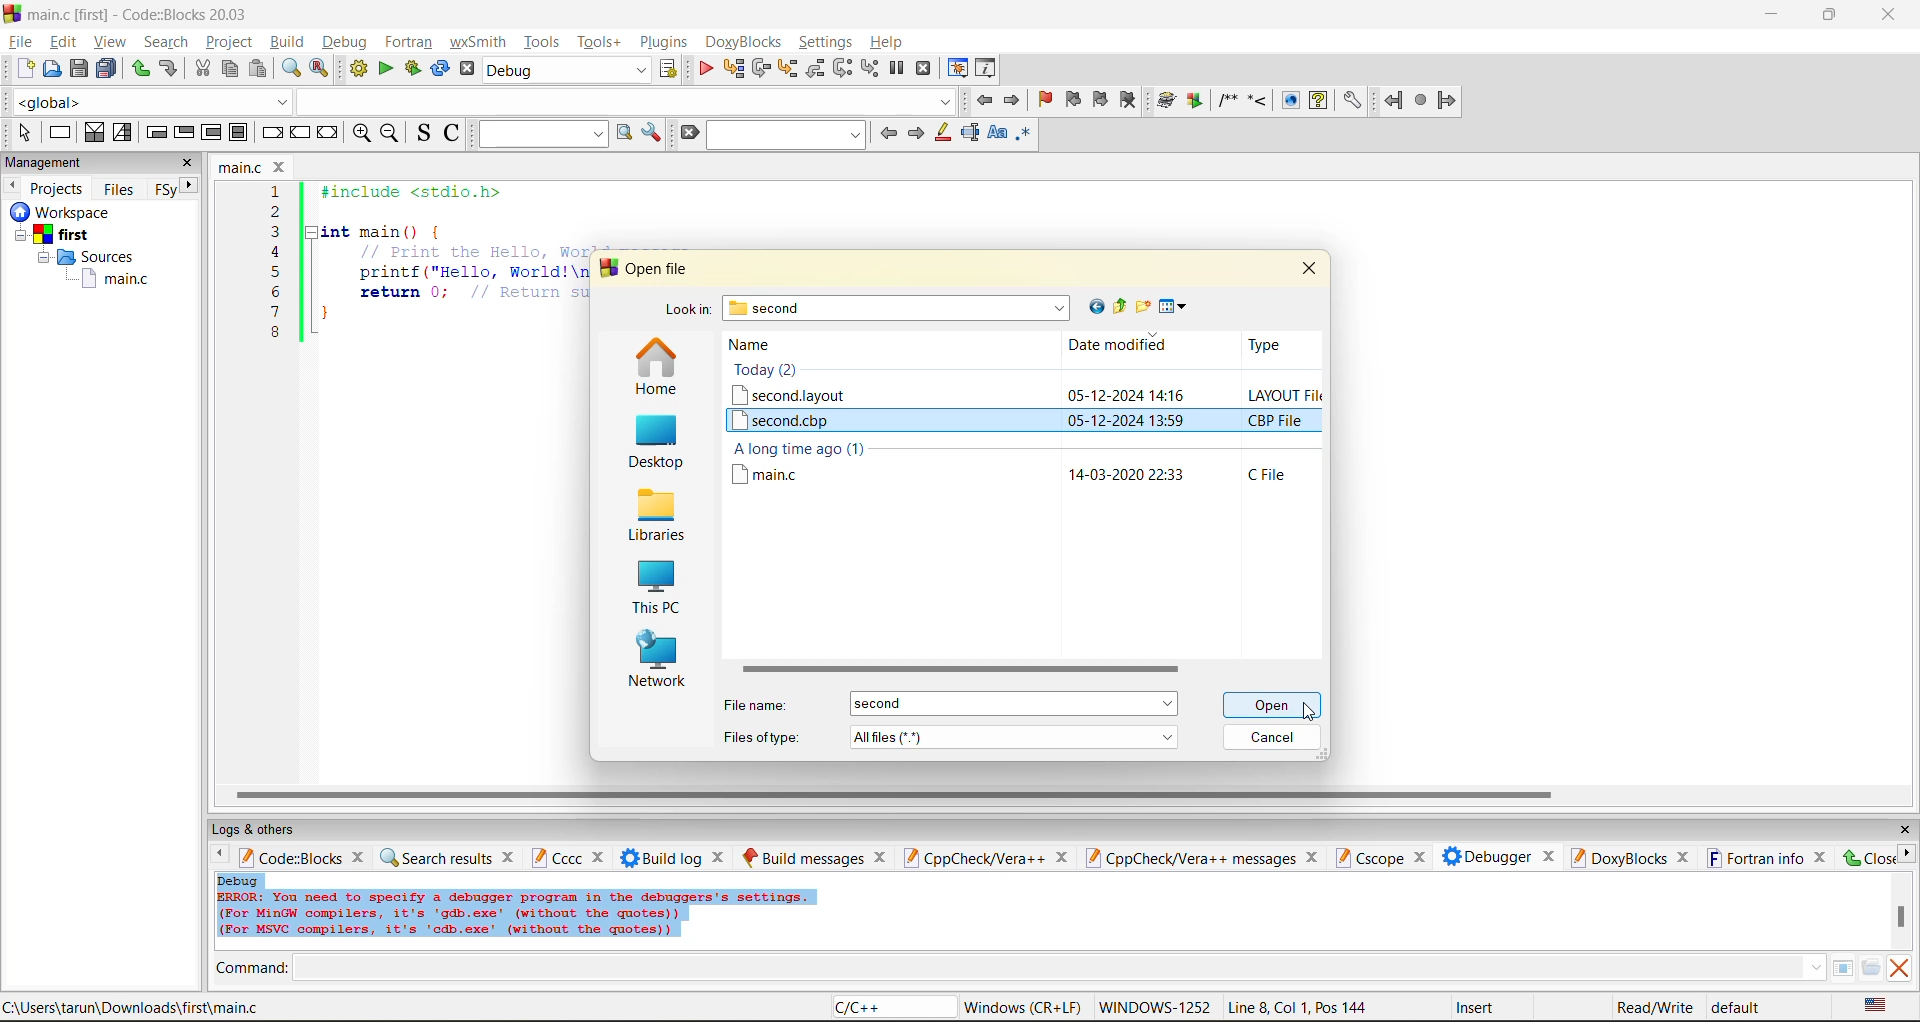 The image size is (1920, 1022). I want to click on stop, so click(1422, 101).